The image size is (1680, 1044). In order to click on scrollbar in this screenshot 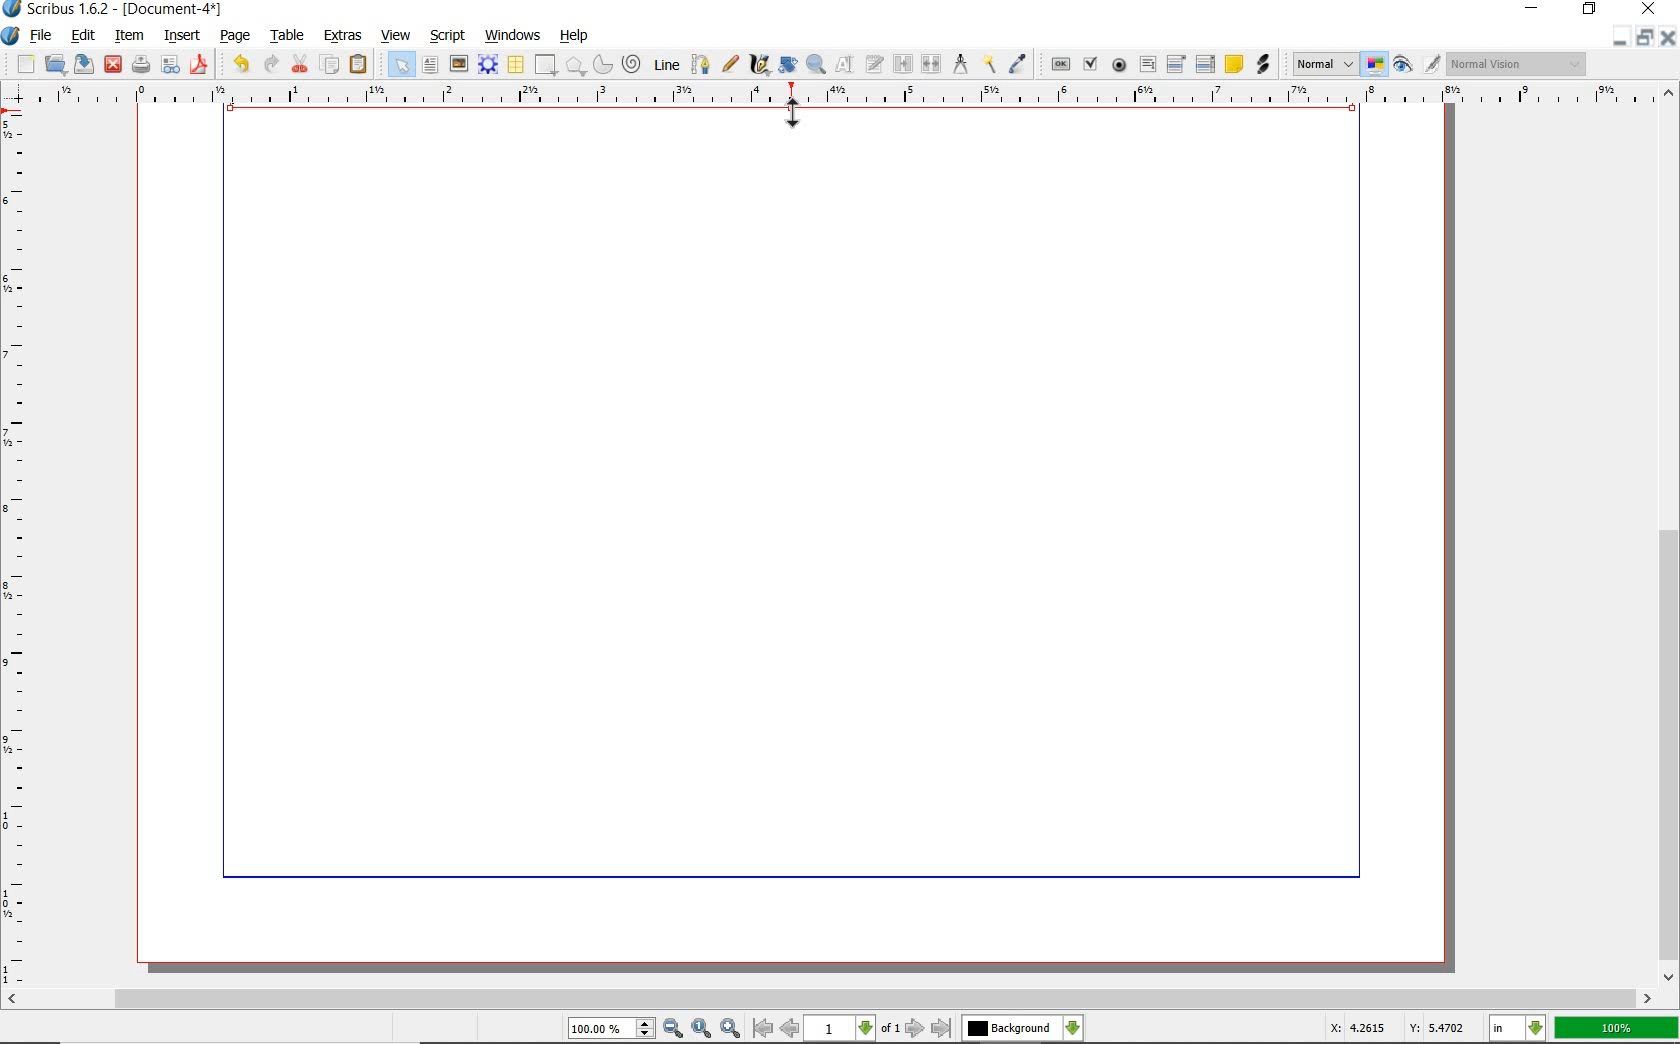, I will do `click(1668, 535)`.